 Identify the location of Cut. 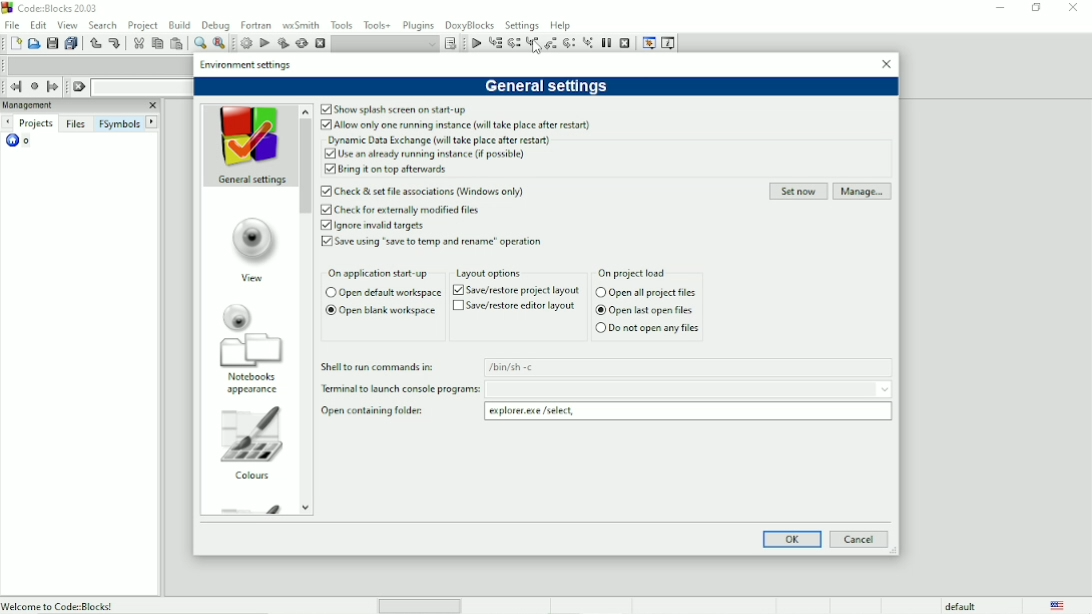
(137, 43).